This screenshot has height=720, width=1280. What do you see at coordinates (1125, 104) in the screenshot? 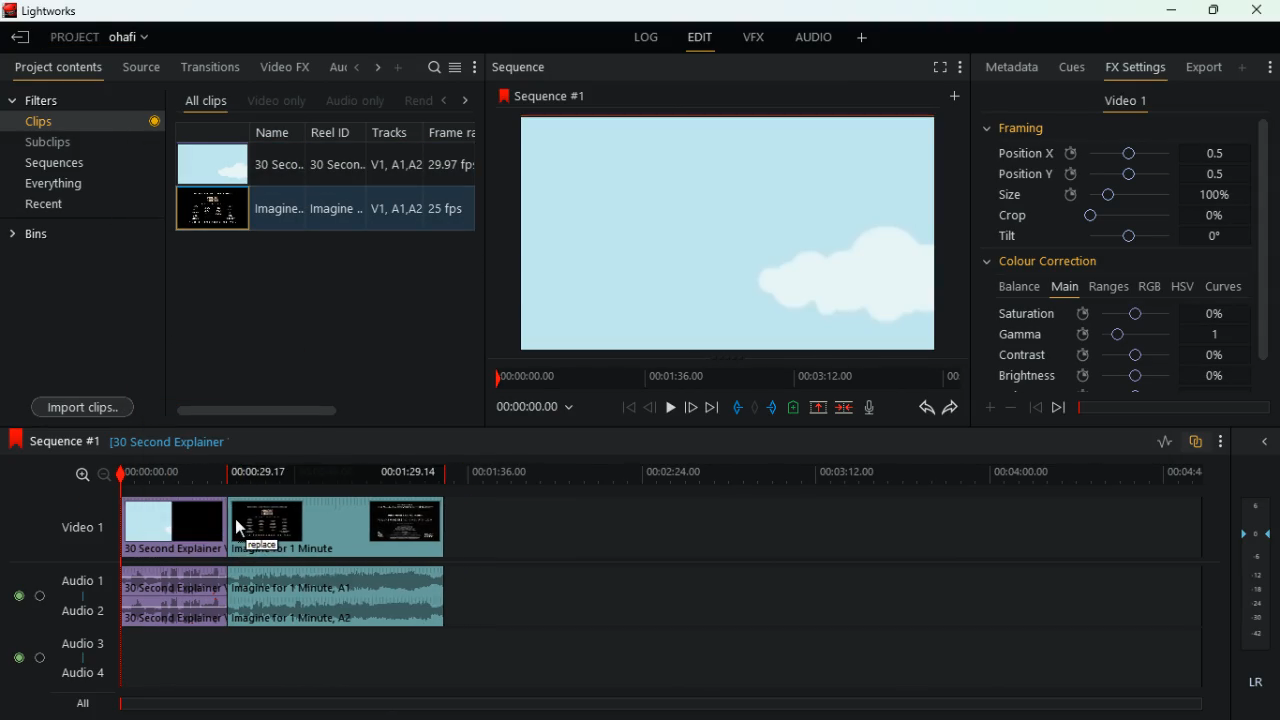
I see `video 1` at bounding box center [1125, 104].